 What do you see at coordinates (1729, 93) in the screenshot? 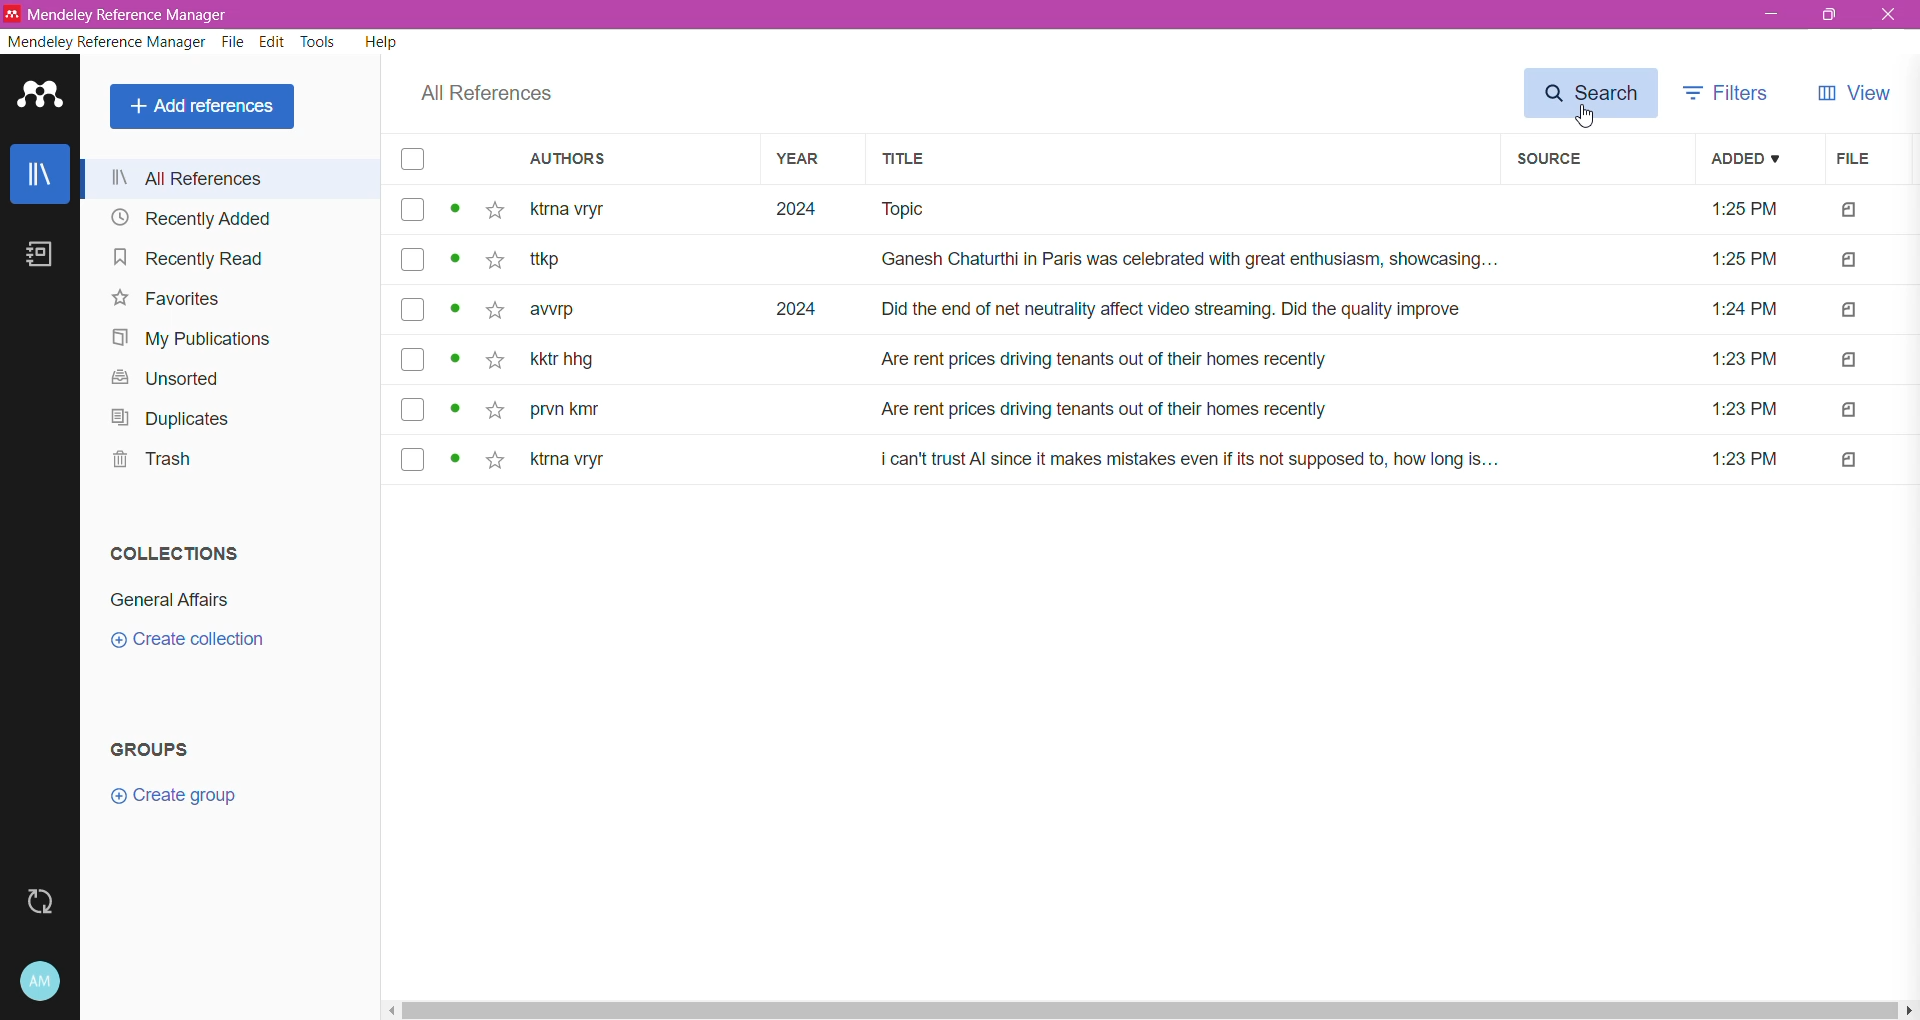
I see `Filters` at bounding box center [1729, 93].